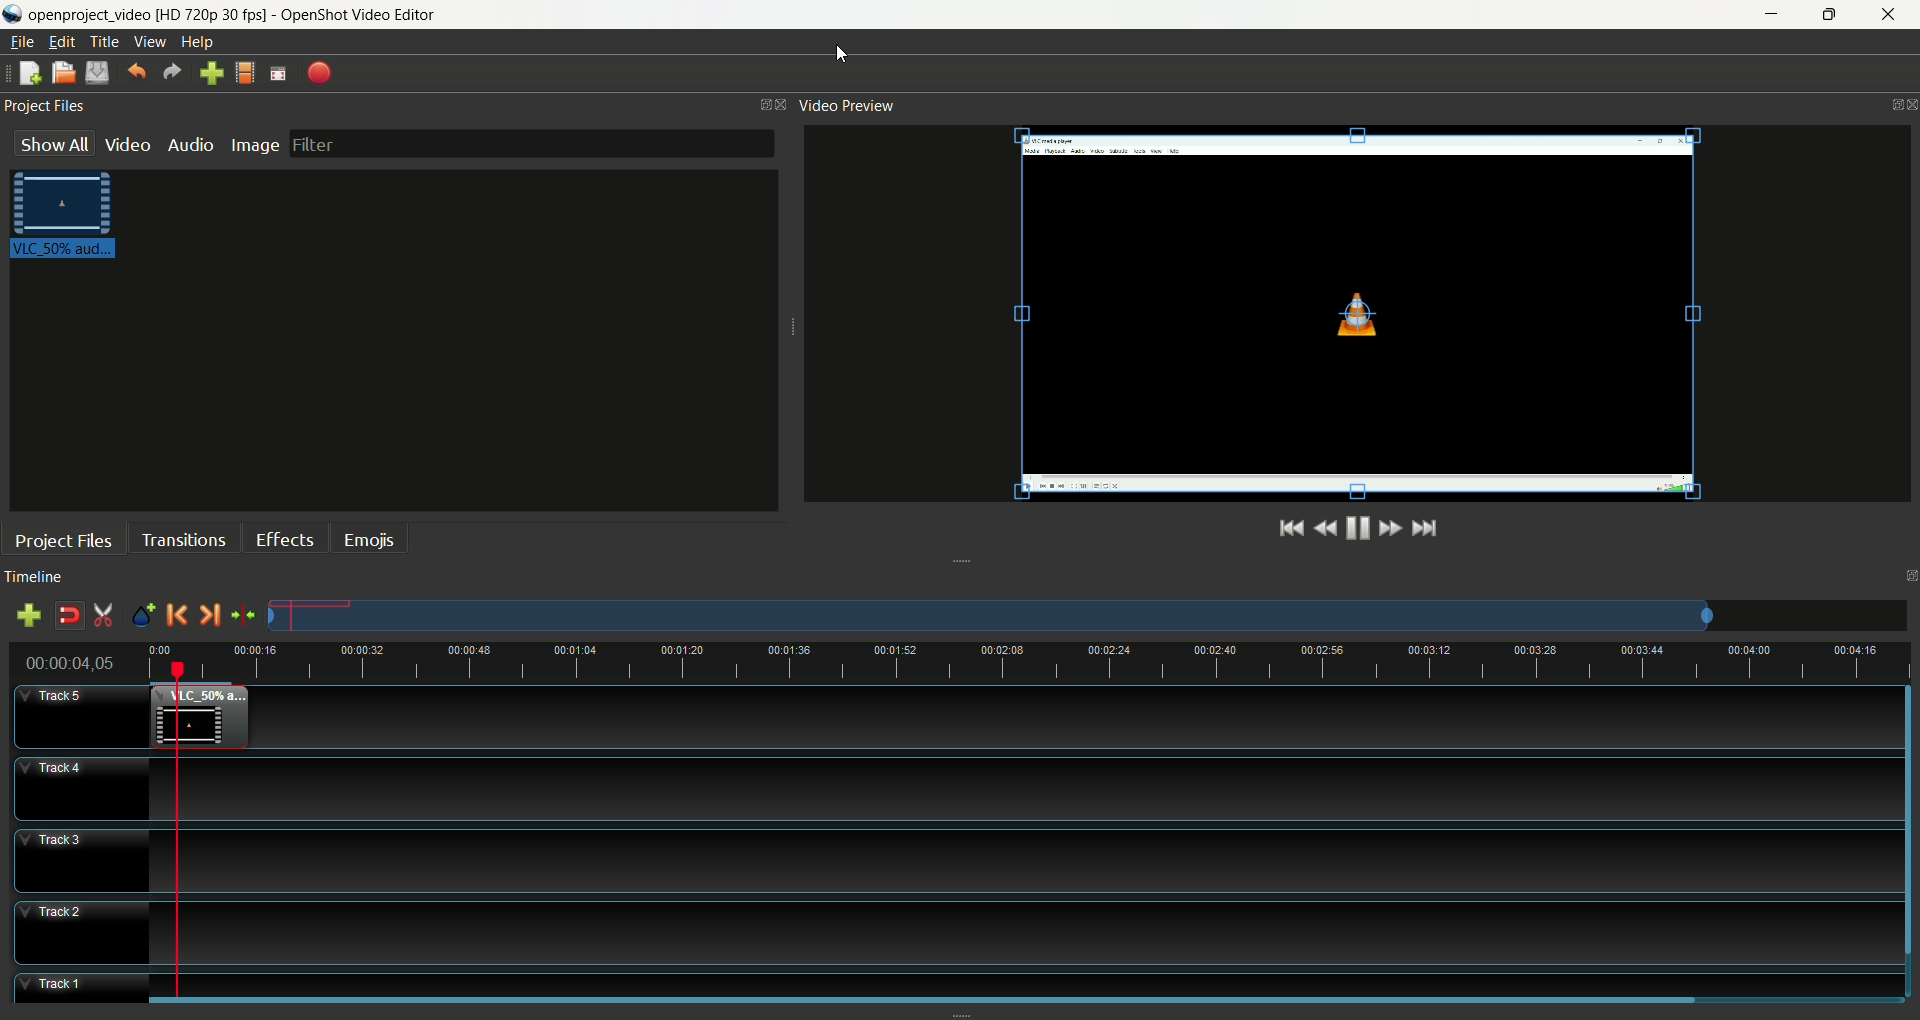 This screenshot has width=1920, height=1020. What do you see at coordinates (104, 616) in the screenshot?
I see `enable razor` at bounding box center [104, 616].